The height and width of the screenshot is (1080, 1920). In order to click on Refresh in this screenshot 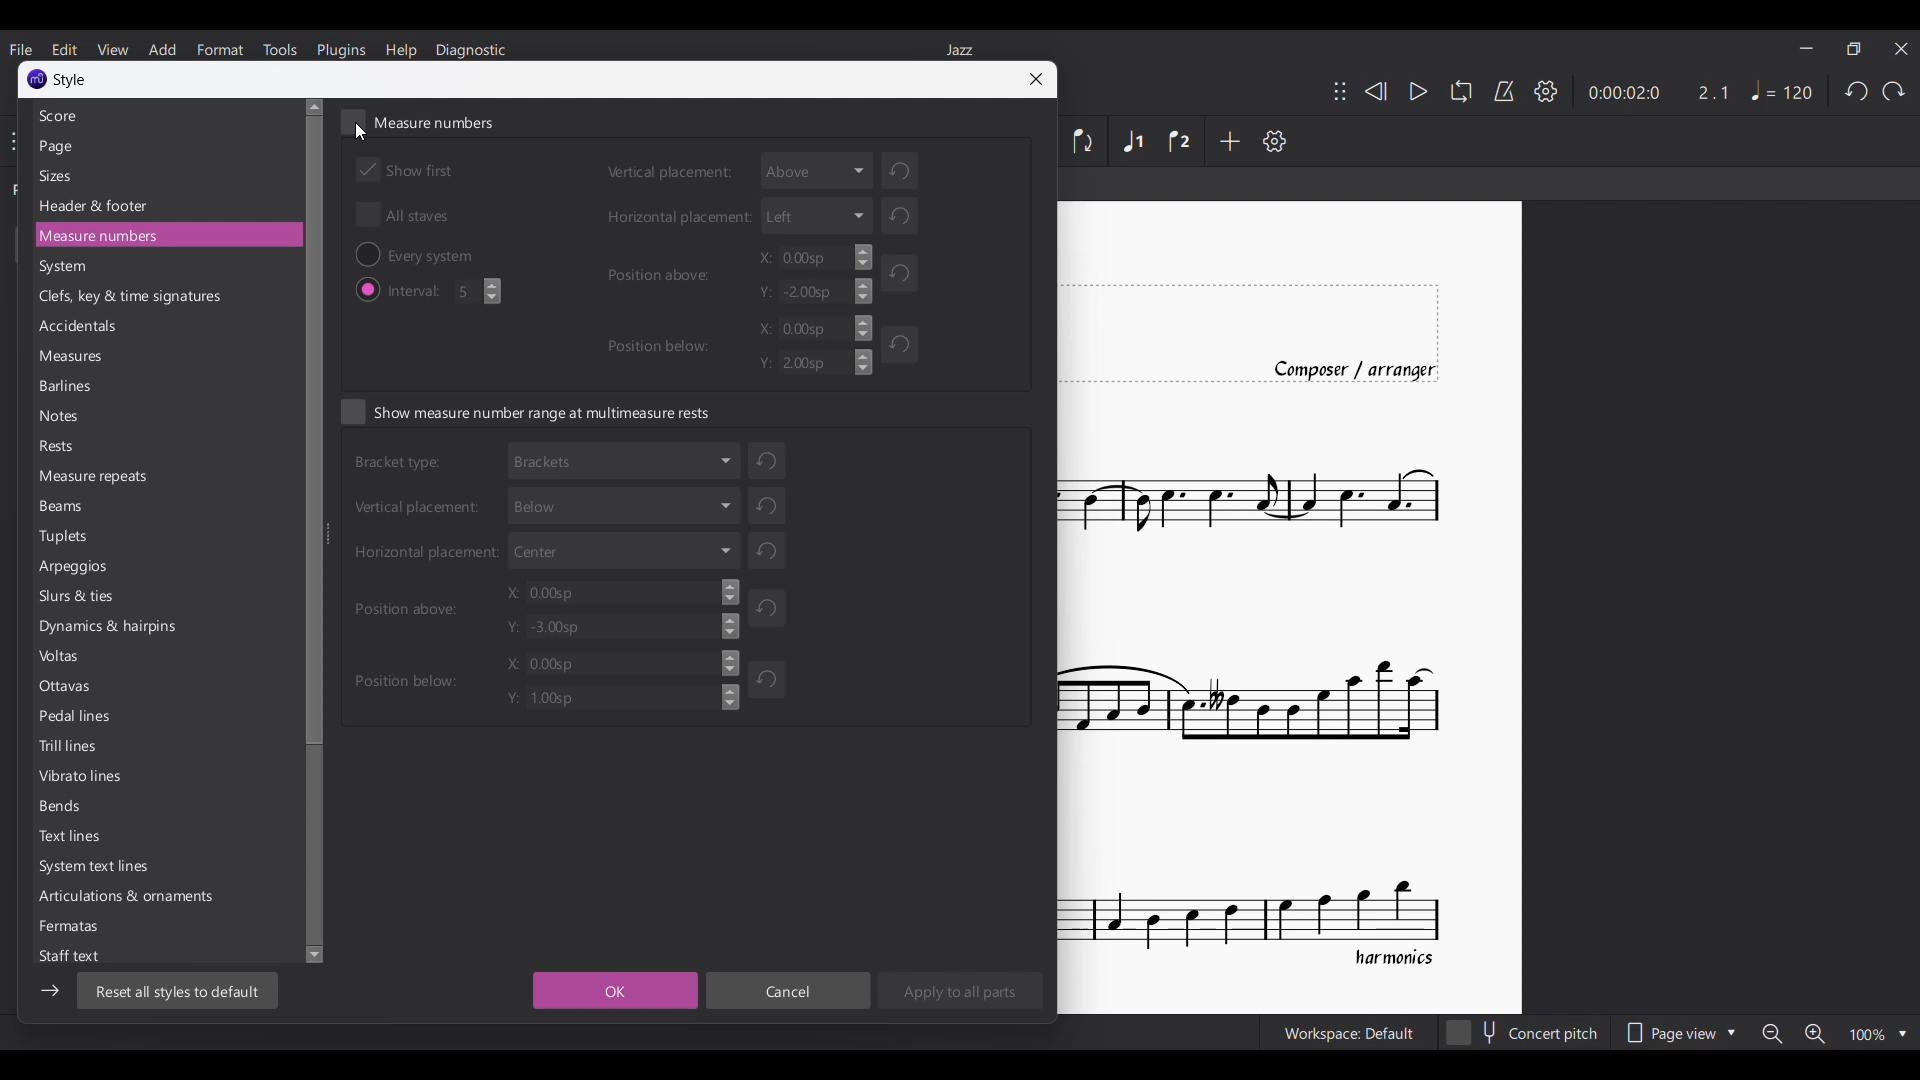, I will do `click(896, 271)`.